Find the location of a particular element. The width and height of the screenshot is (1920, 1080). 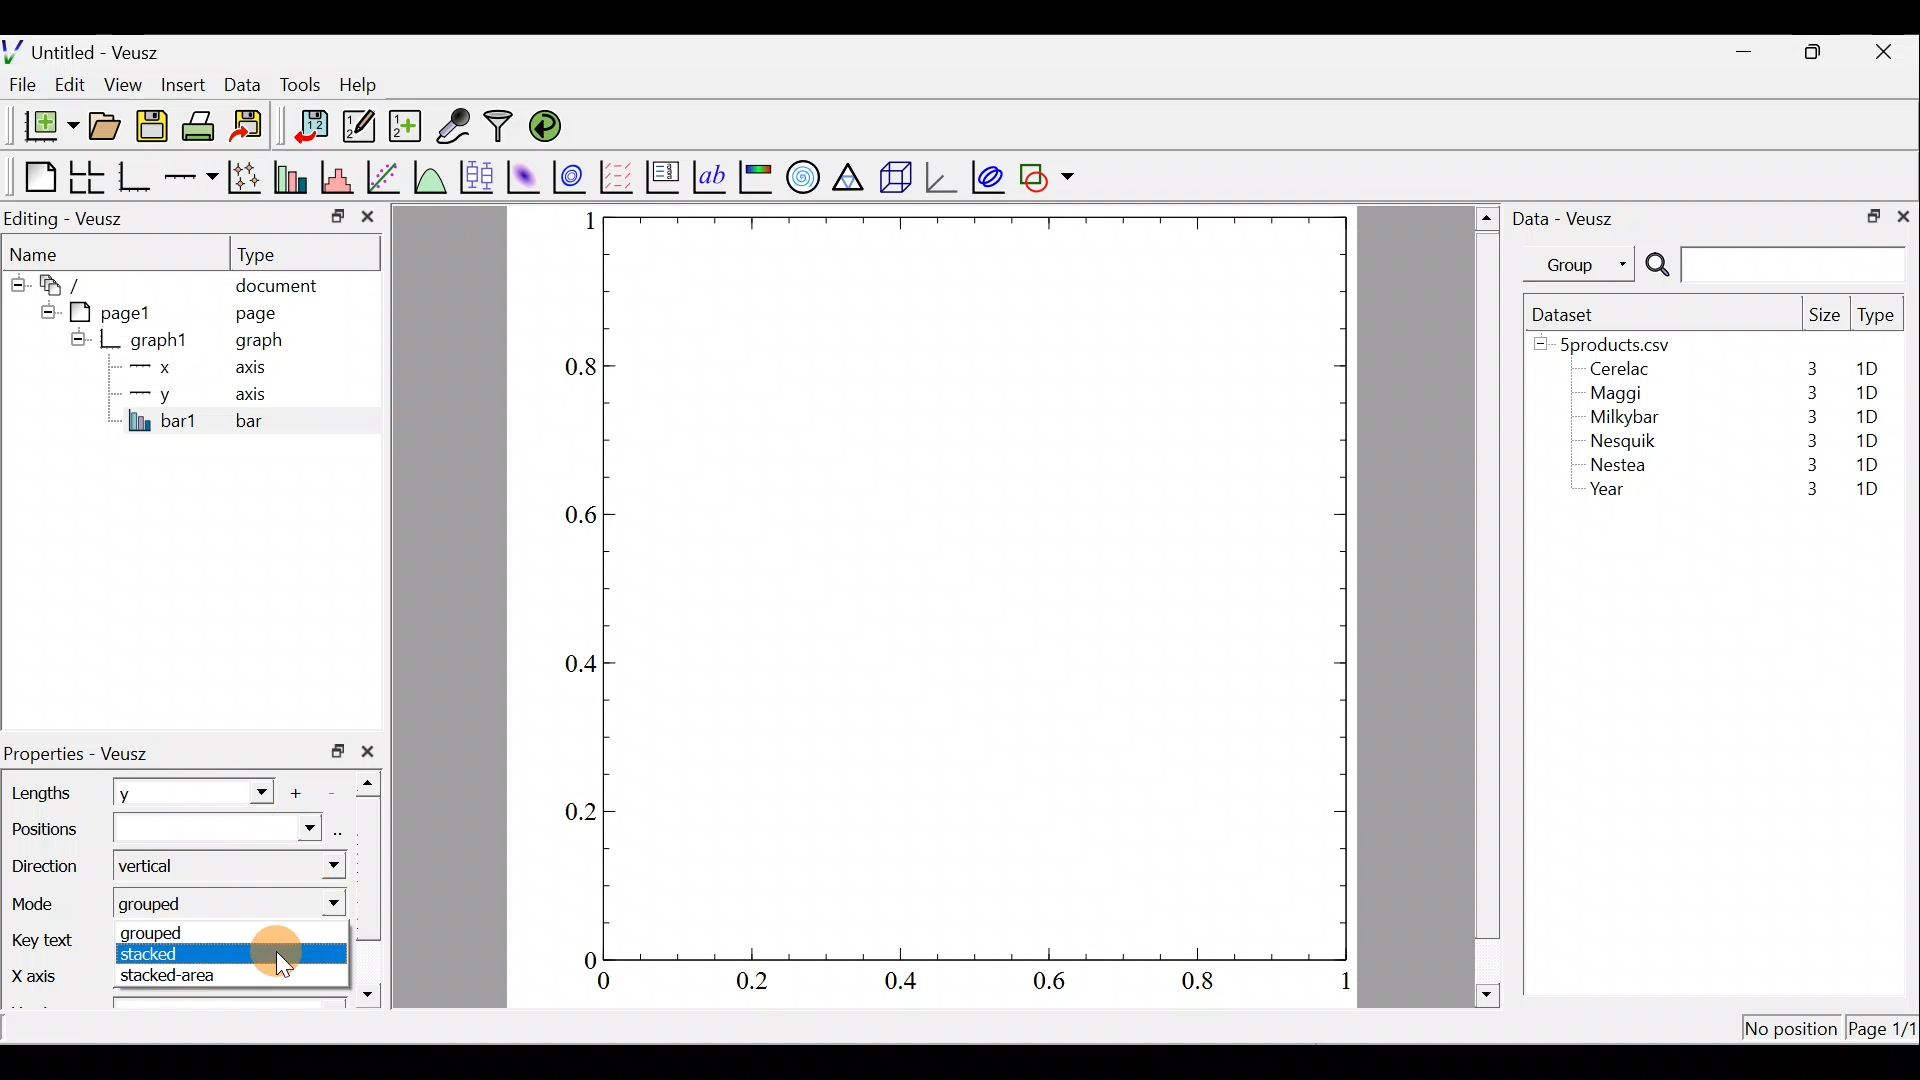

Arrange graphs in a grid is located at coordinates (86, 177).